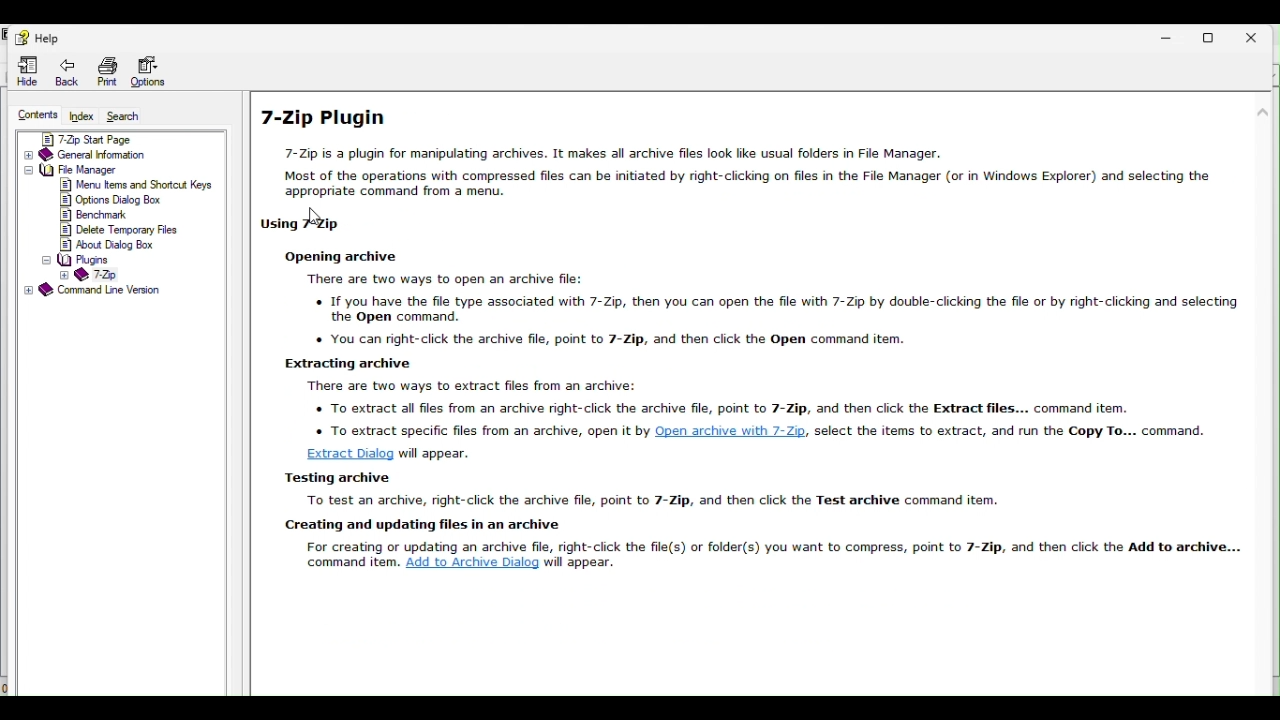 Image resolution: width=1280 pixels, height=720 pixels. I want to click on menu items and shortcut keys, so click(144, 186).